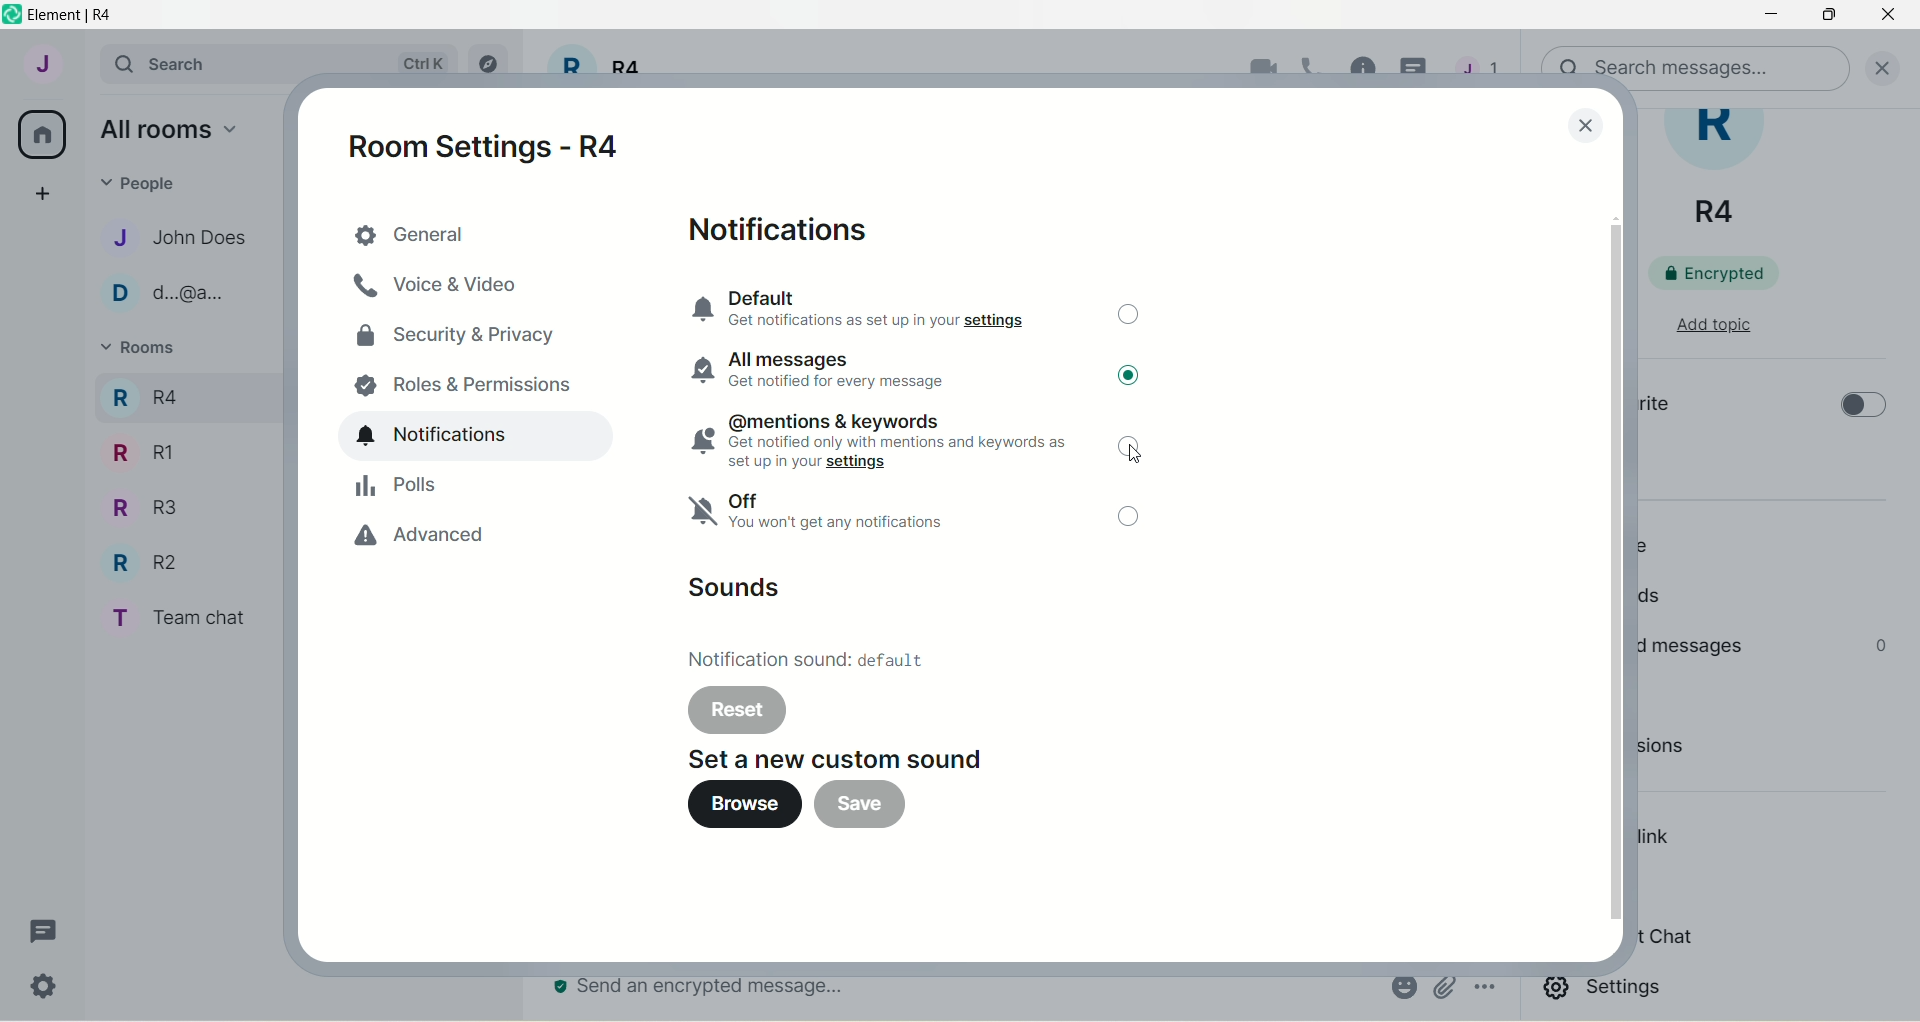 This screenshot has height=1022, width=1920. I want to click on extensions, so click(1693, 751).